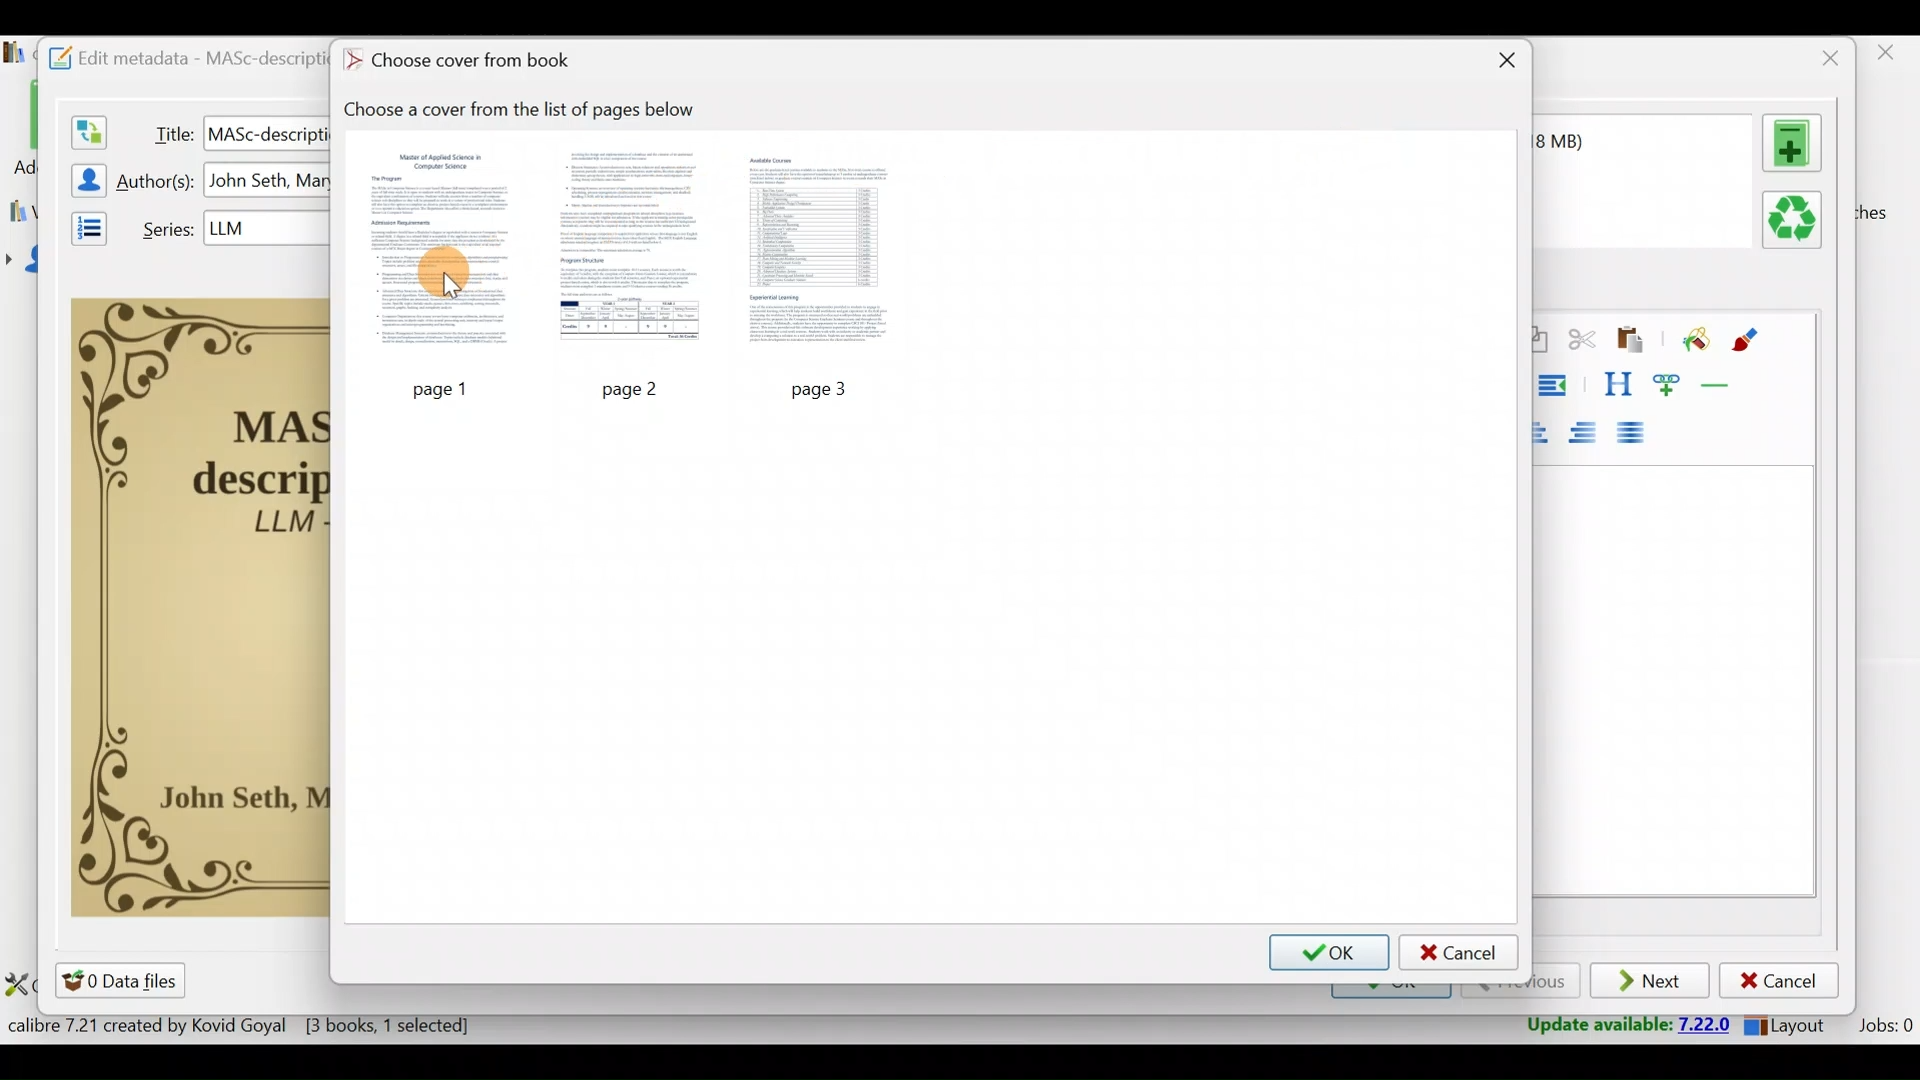  What do you see at coordinates (1622, 1026) in the screenshot?
I see `Update` at bounding box center [1622, 1026].